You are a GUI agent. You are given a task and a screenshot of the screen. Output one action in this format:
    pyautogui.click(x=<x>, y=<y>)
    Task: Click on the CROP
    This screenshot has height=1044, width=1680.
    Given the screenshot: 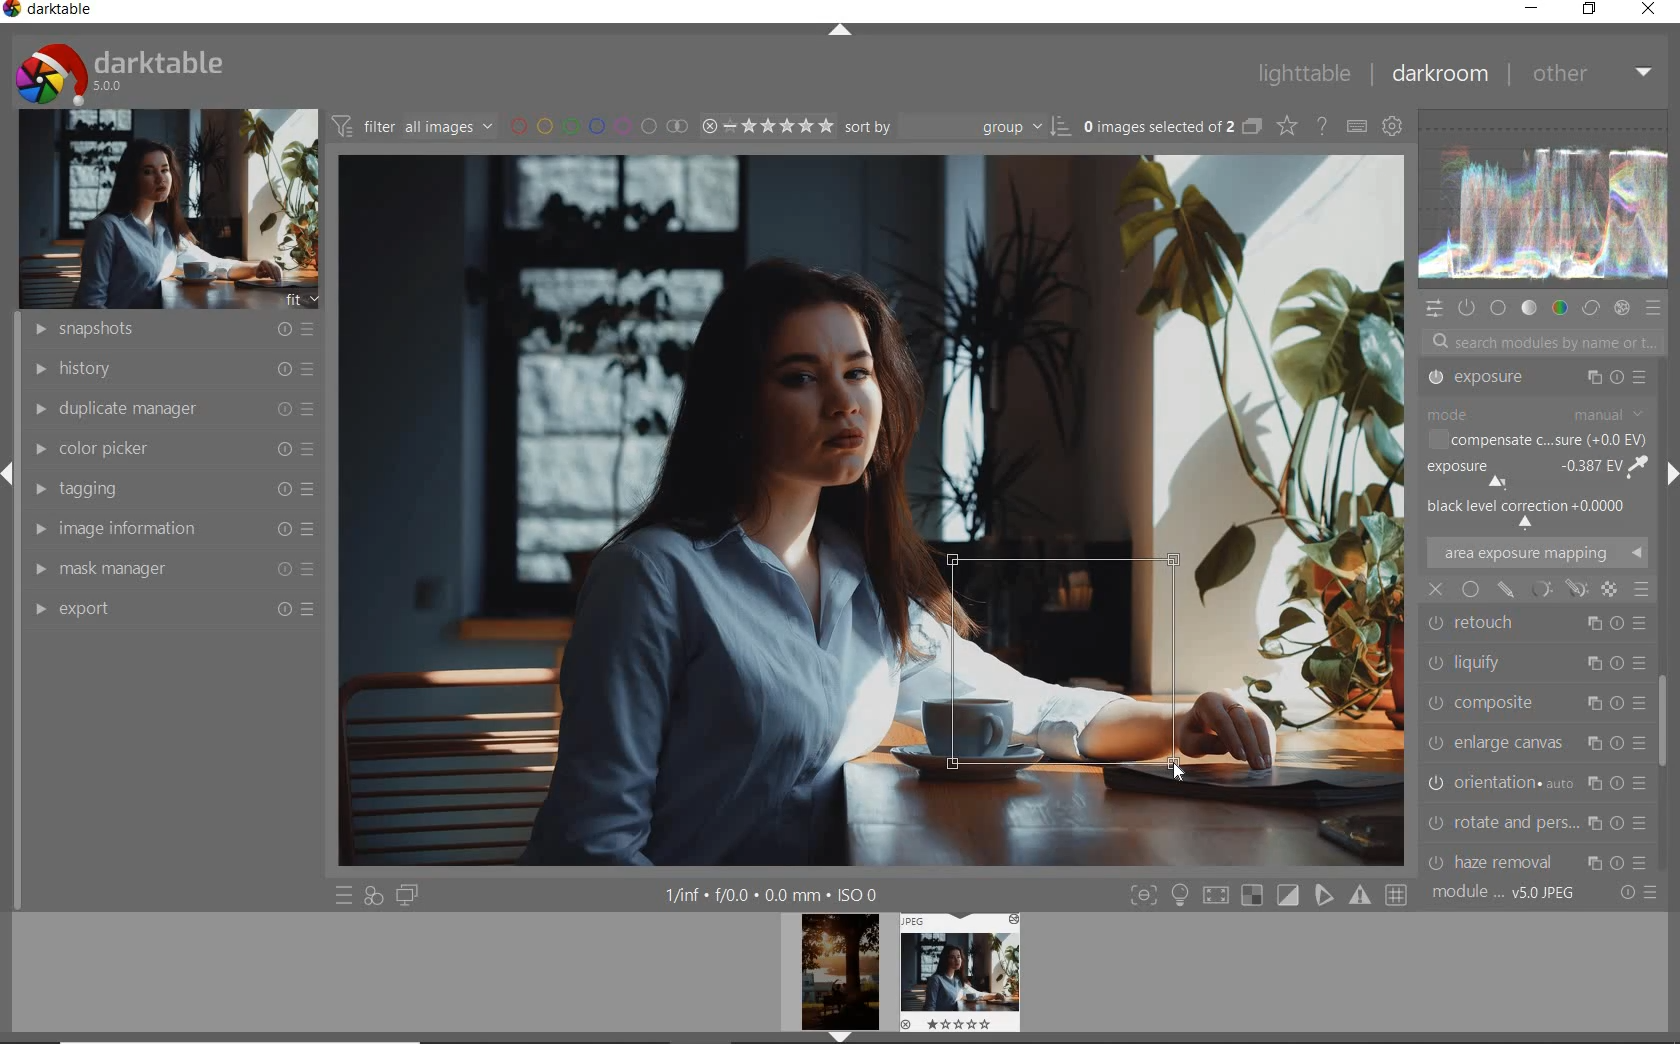 What is the action you would take?
    pyautogui.click(x=1536, y=381)
    